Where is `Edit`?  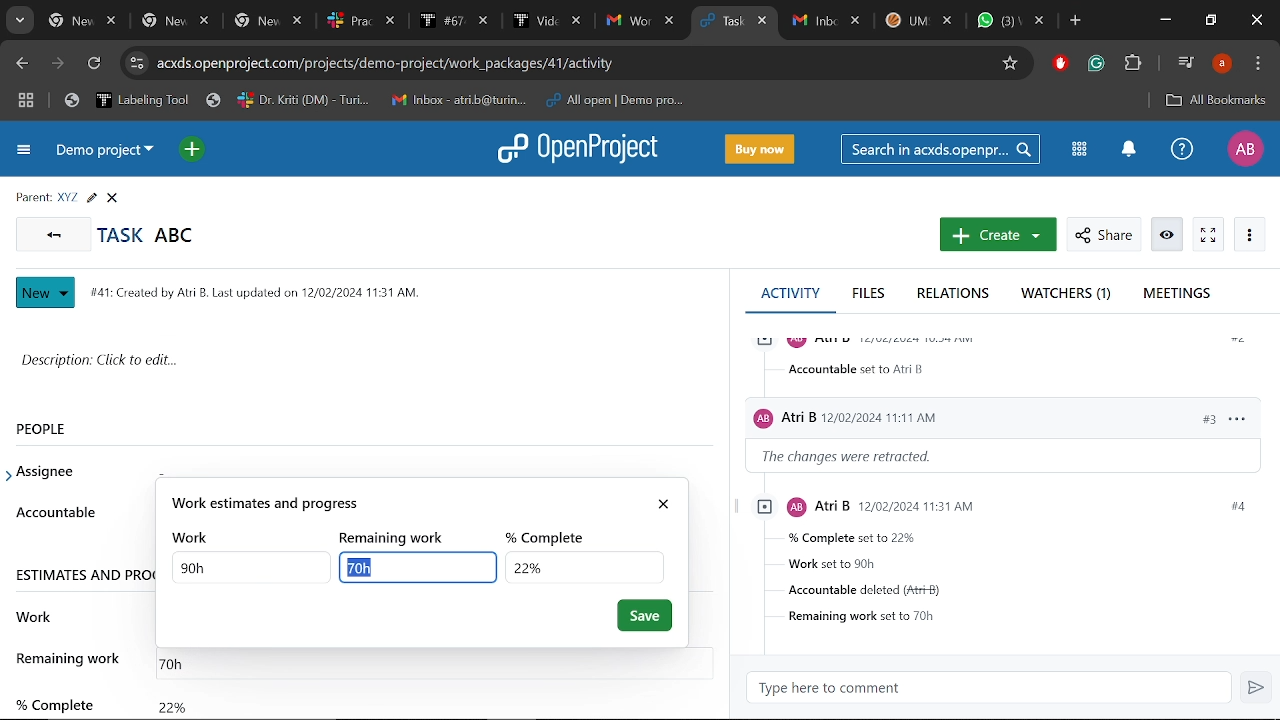
Edit is located at coordinates (91, 198).